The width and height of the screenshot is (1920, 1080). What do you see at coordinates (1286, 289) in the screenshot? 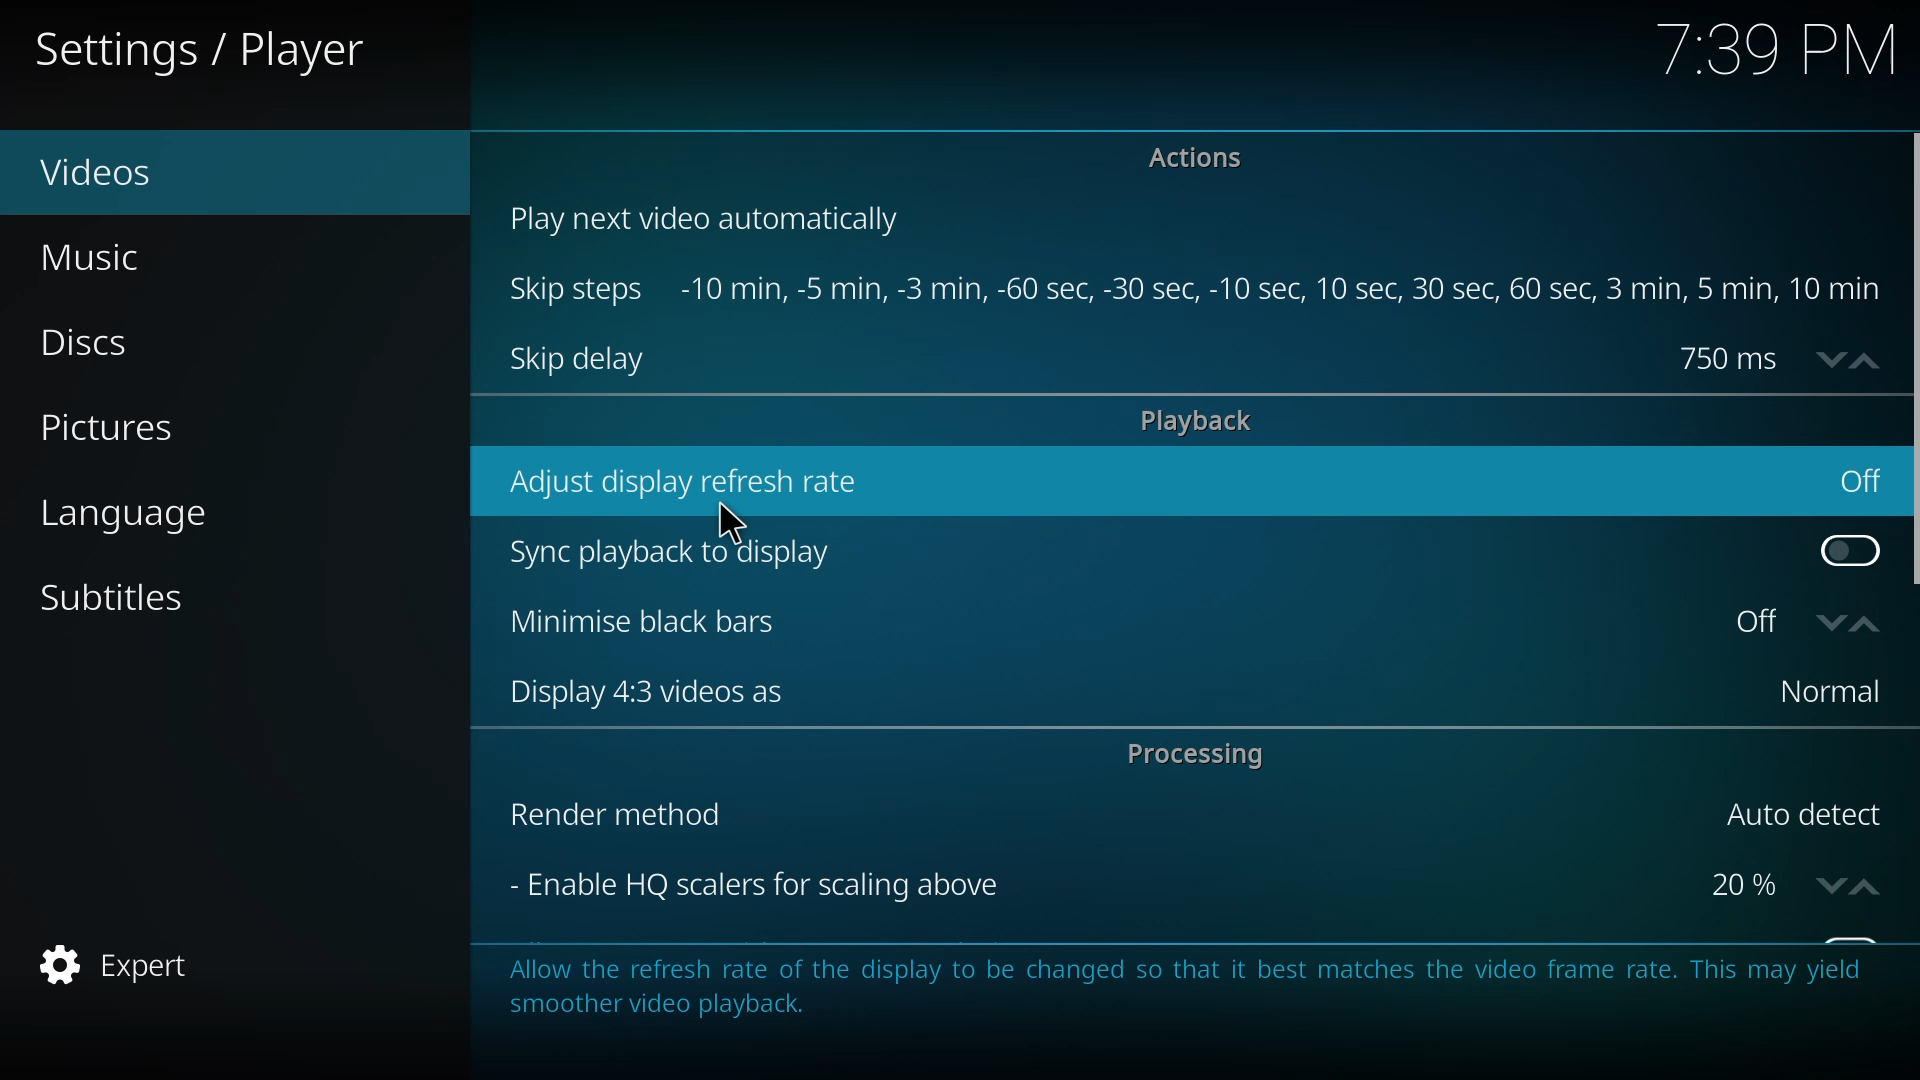
I see `time` at bounding box center [1286, 289].